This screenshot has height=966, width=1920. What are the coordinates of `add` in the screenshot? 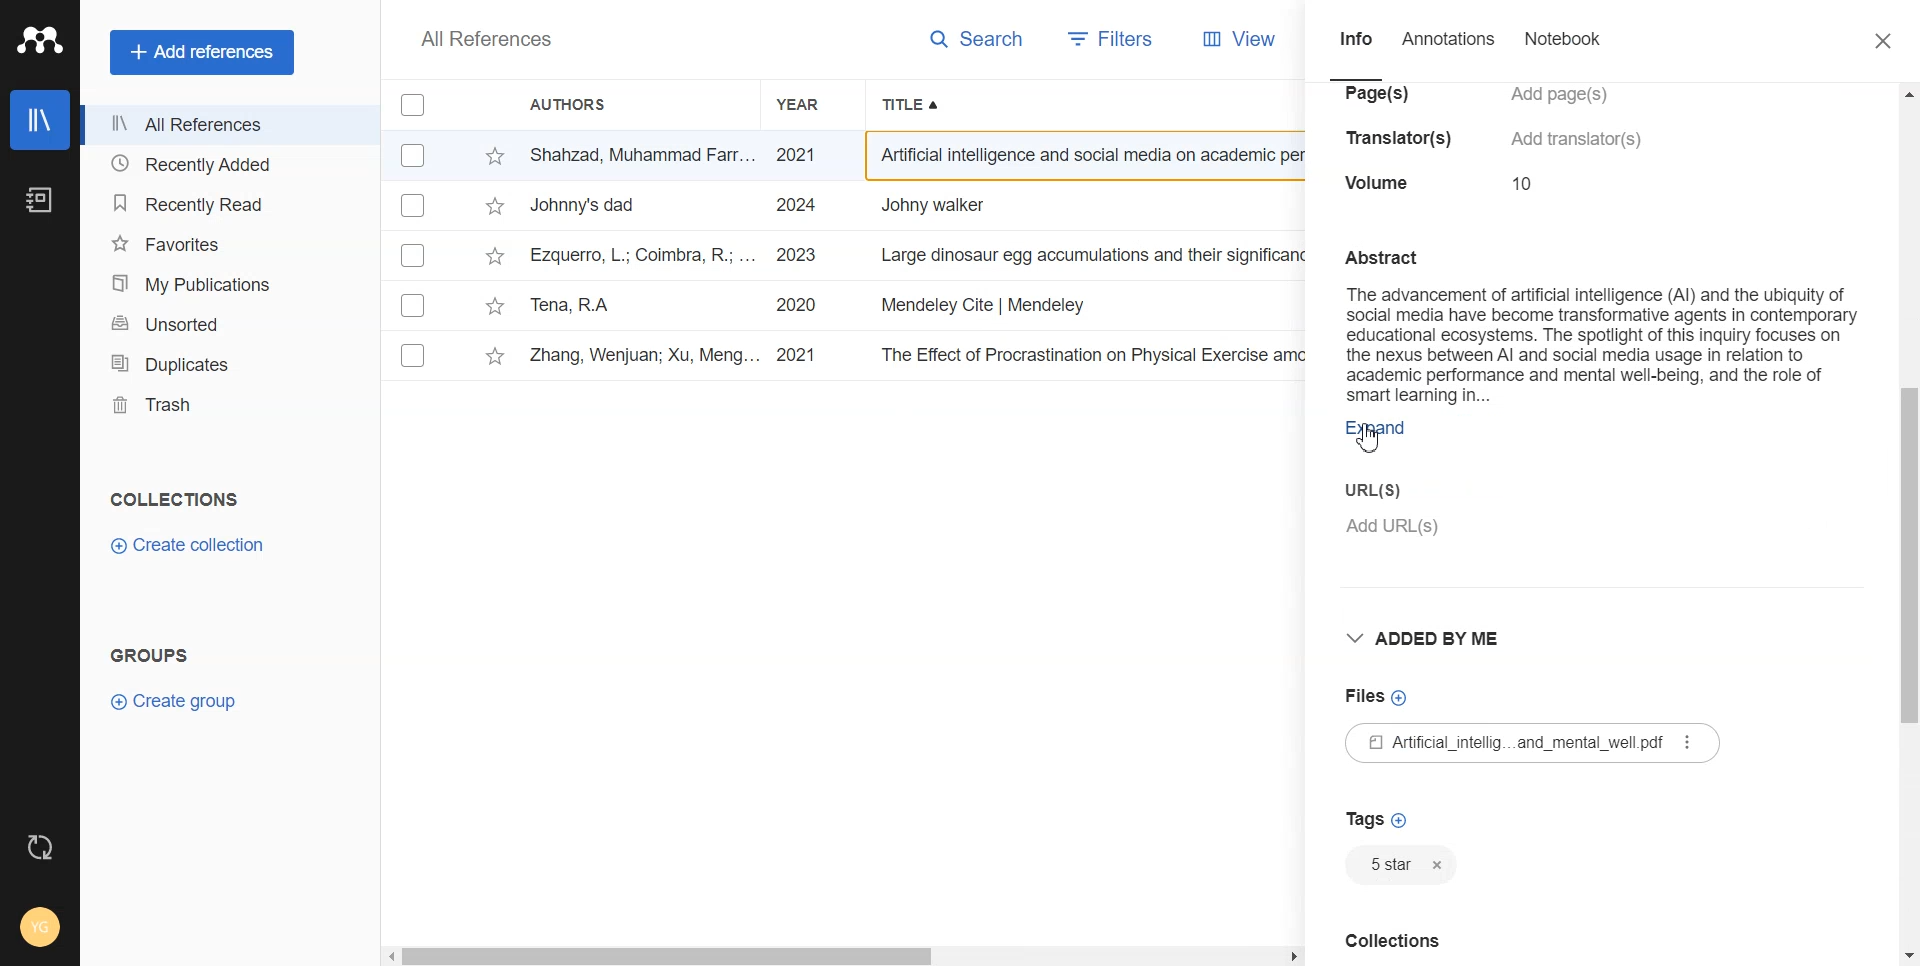 It's located at (1569, 95).